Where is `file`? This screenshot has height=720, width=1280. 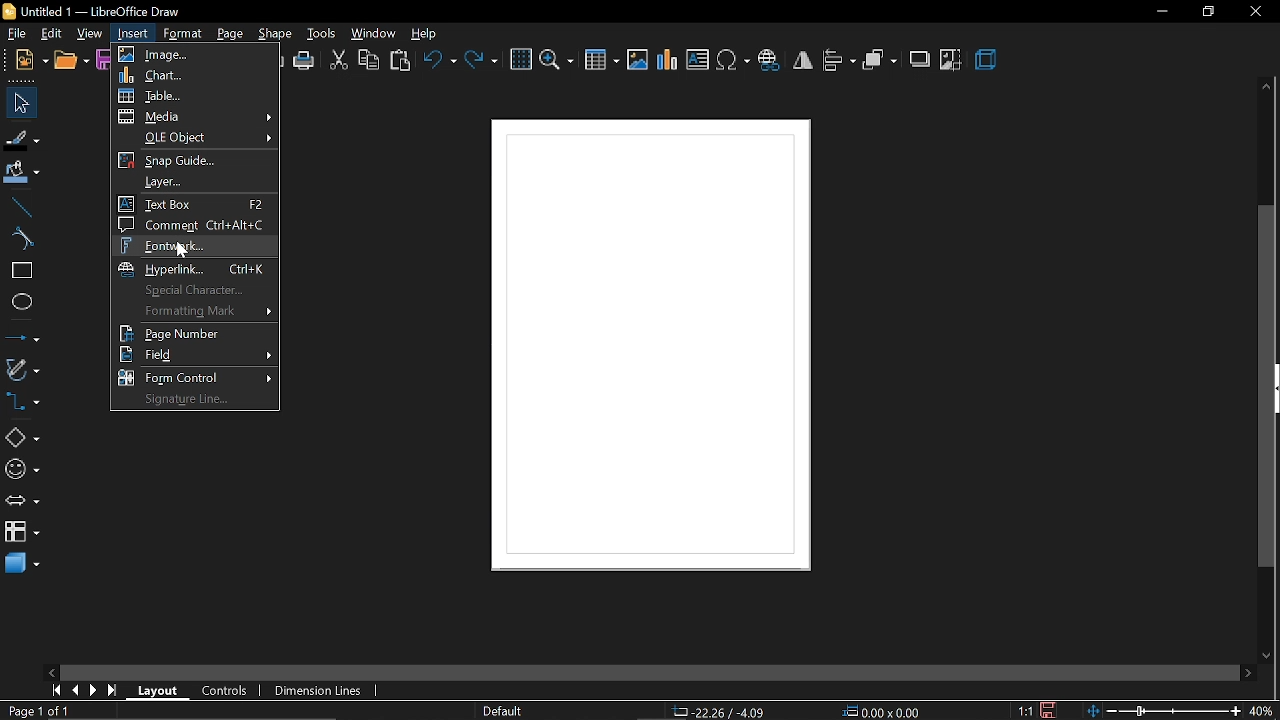 file is located at coordinates (19, 34).